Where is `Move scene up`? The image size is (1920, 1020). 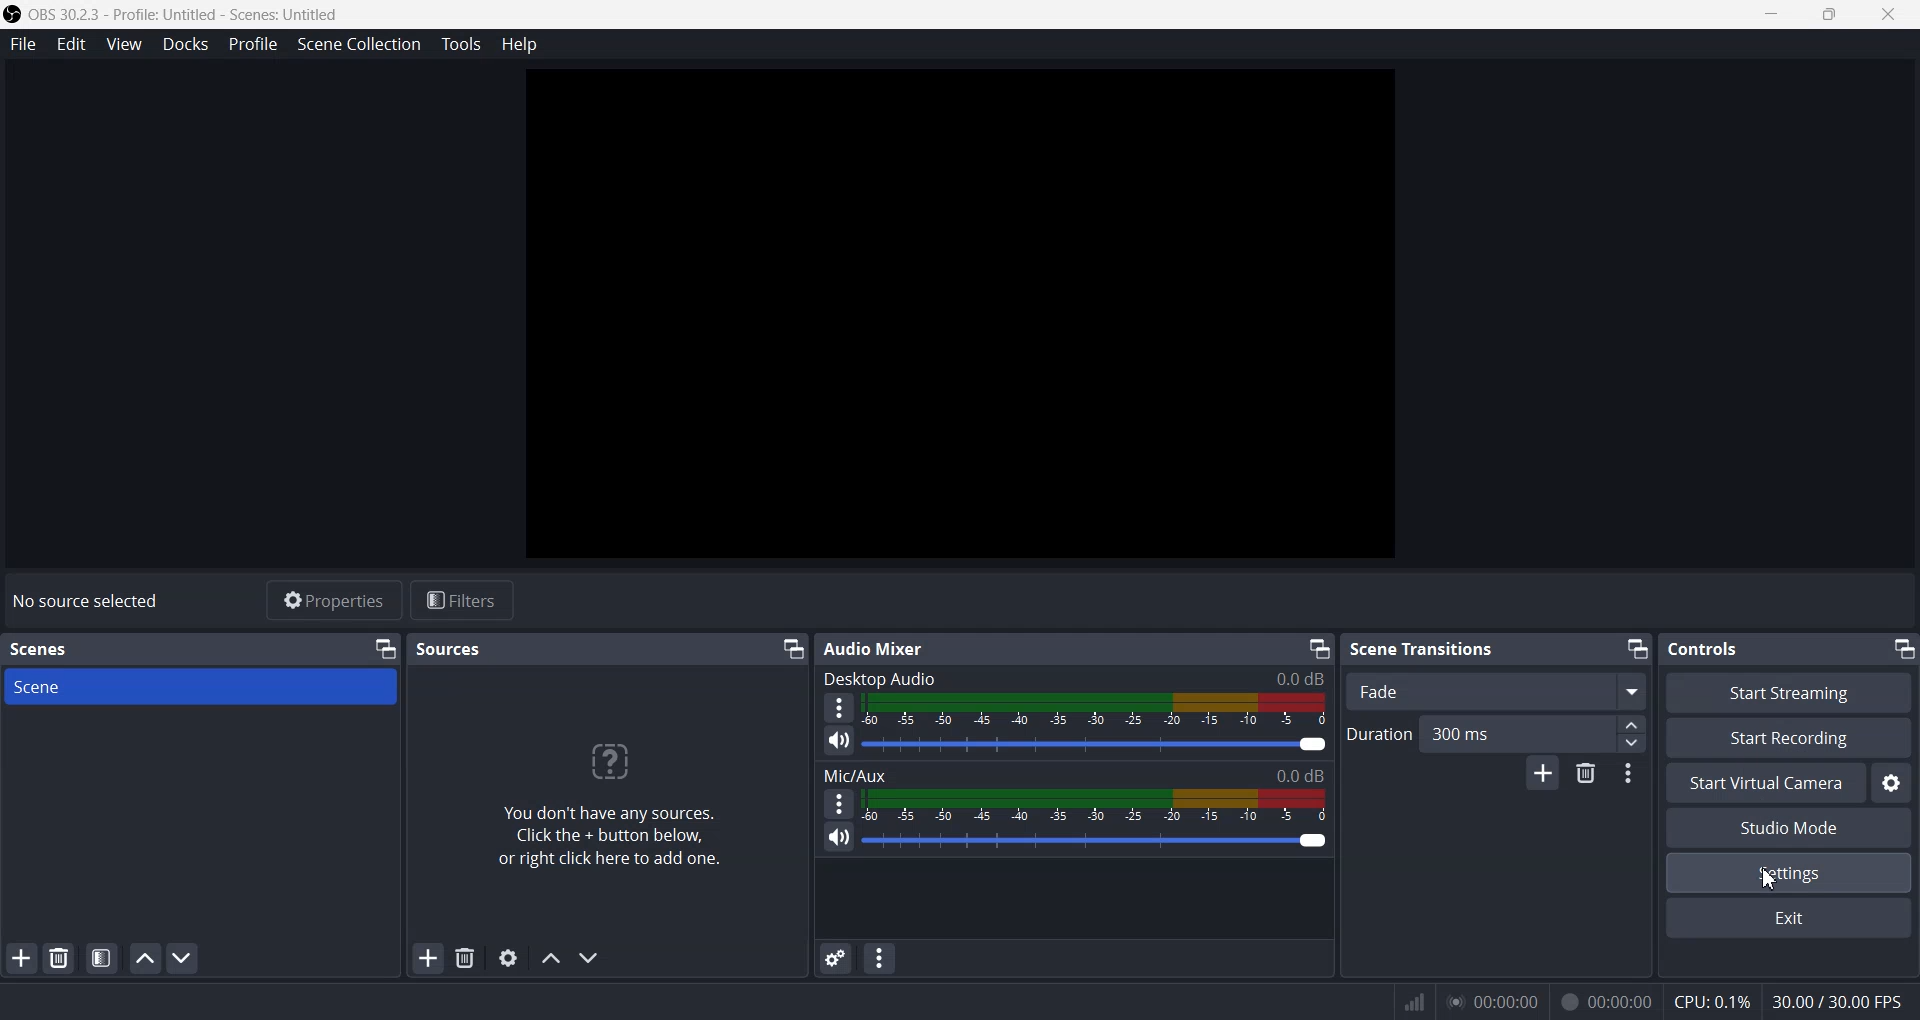
Move scene up is located at coordinates (144, 958).